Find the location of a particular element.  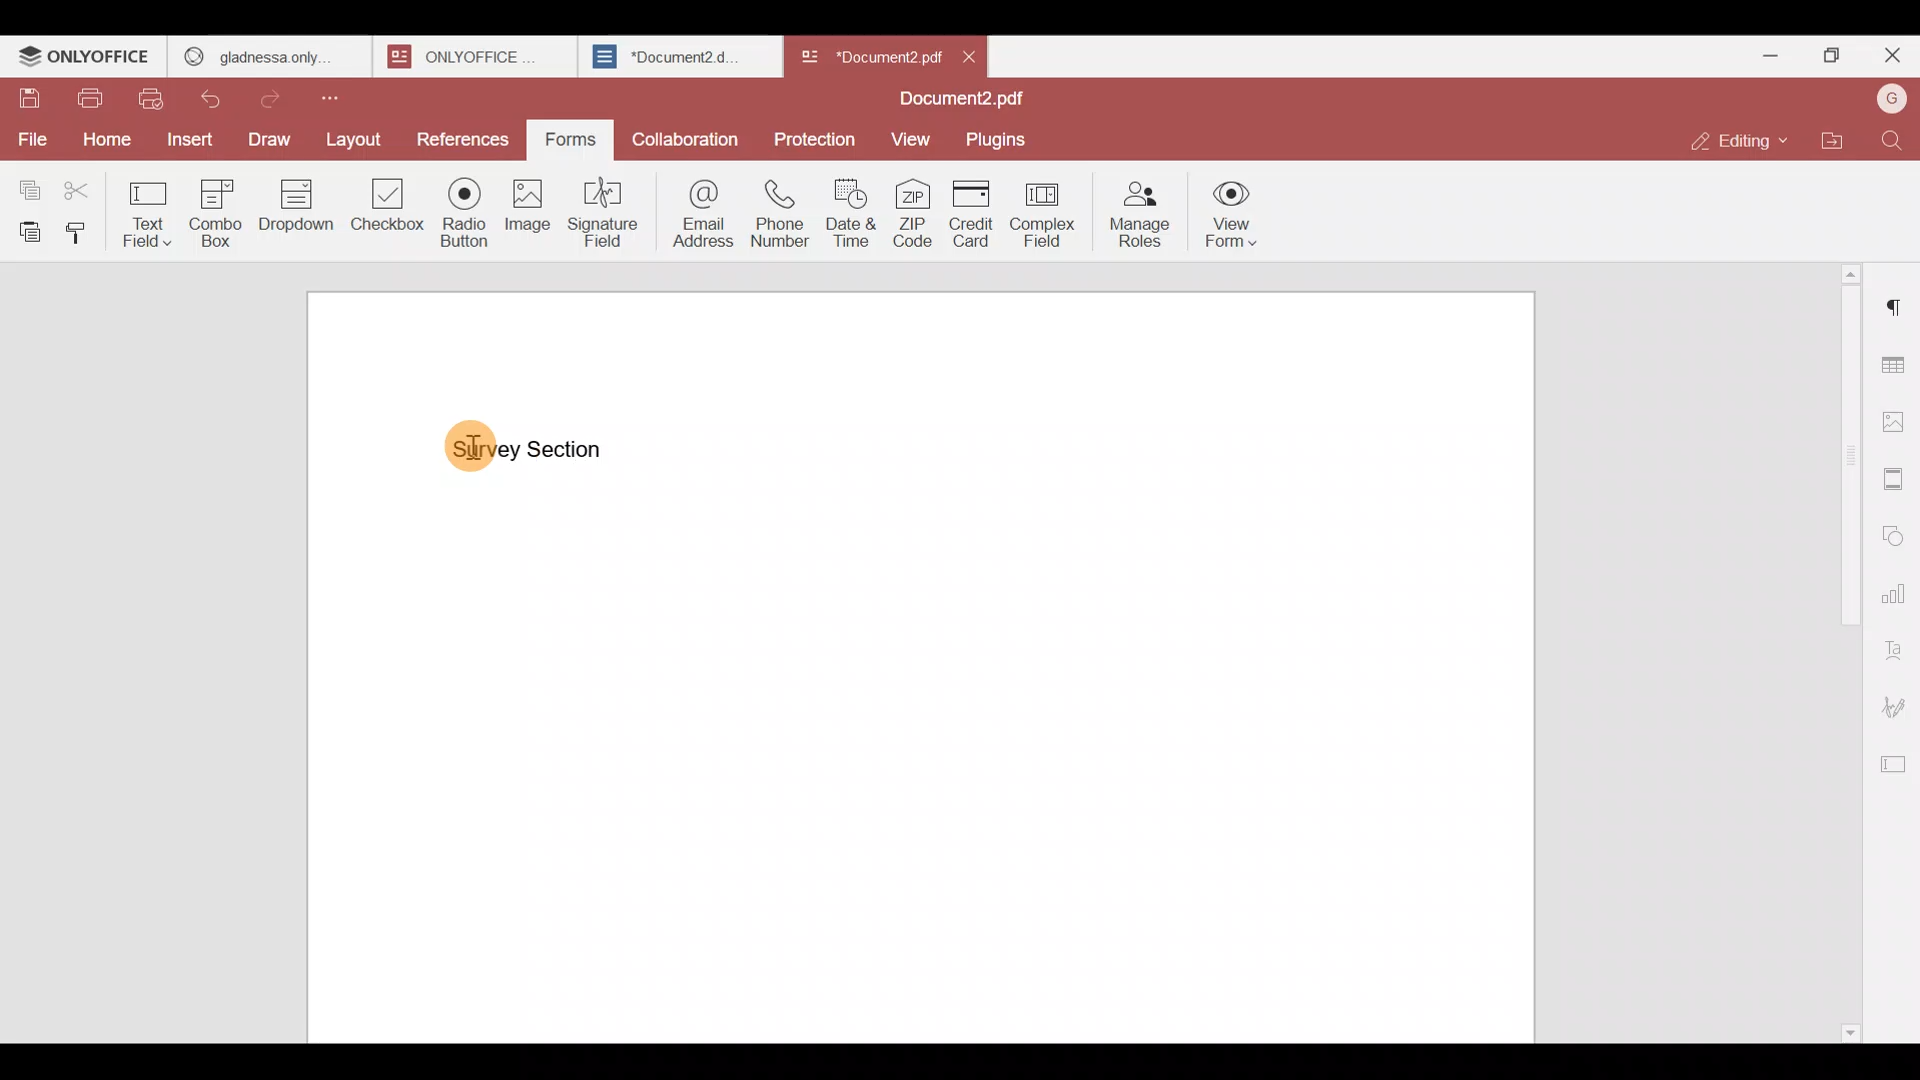

text cursor is located at coordinates (483, 441).